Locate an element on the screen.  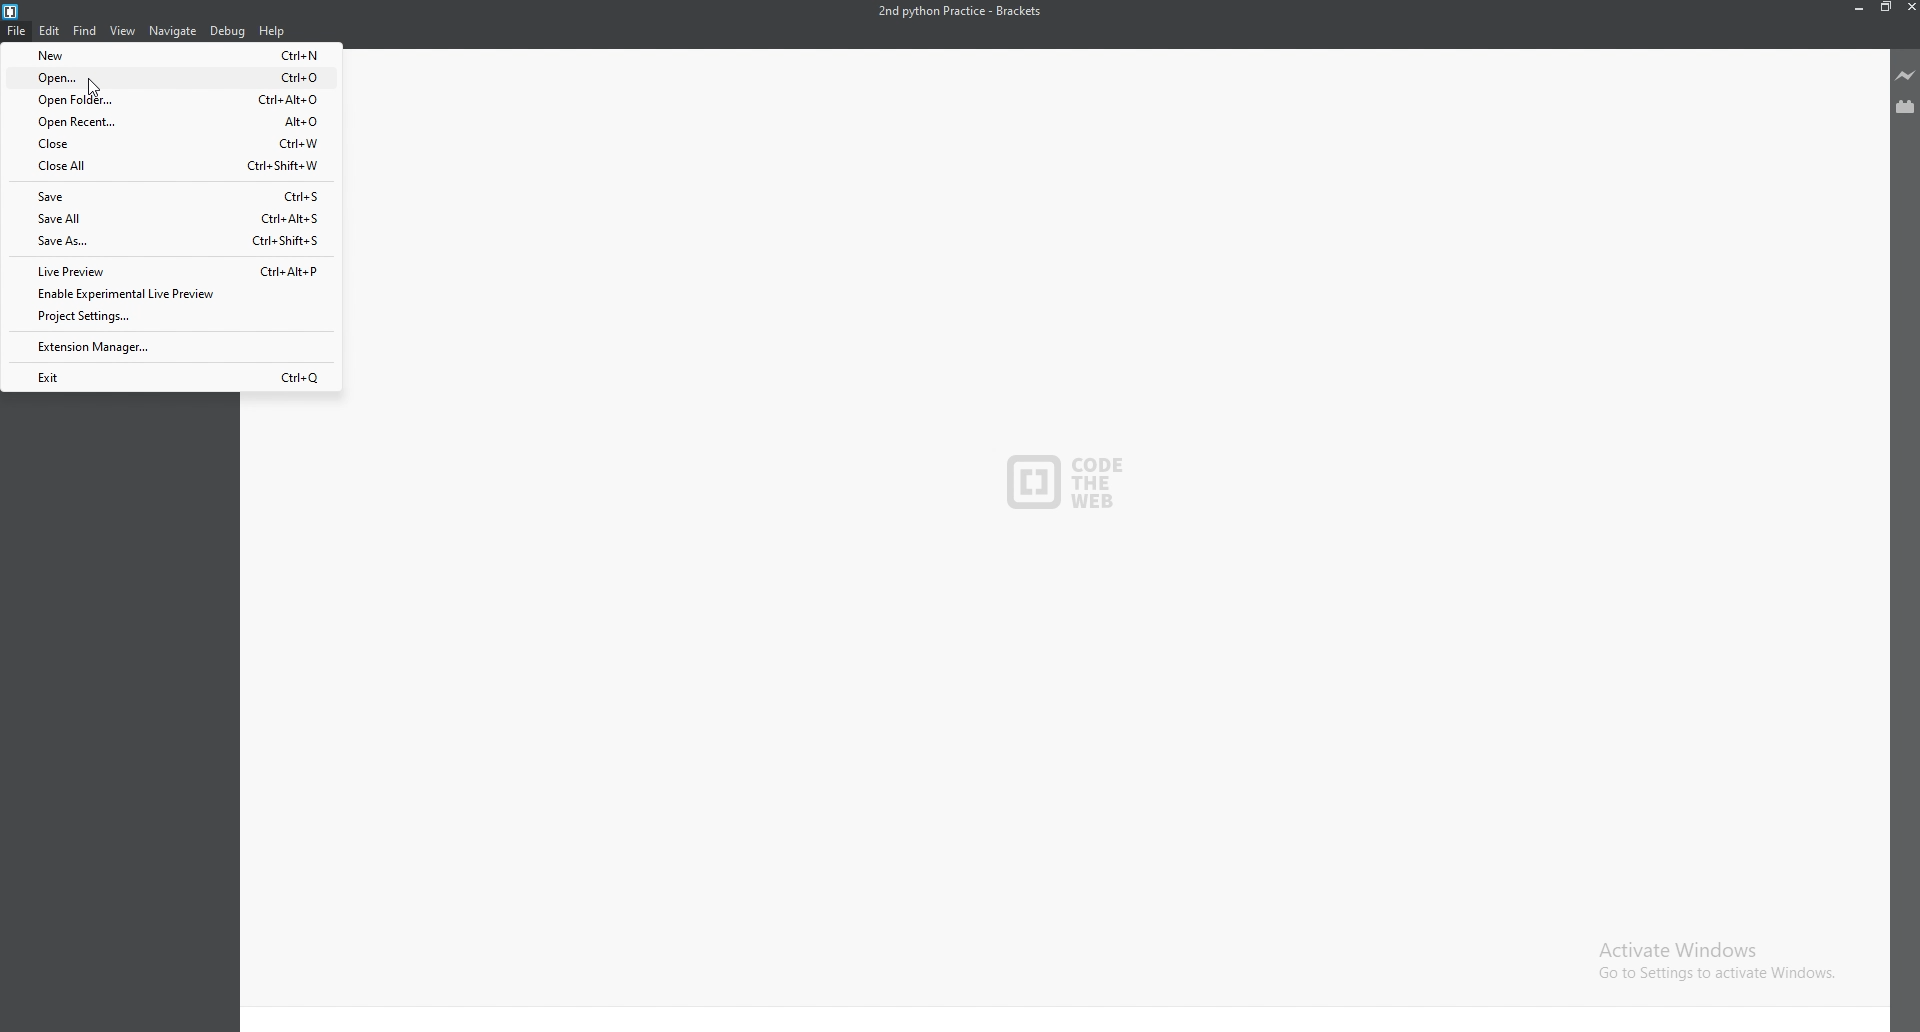
CODE THE WEB - logo is located at coordinates (1066, 483).